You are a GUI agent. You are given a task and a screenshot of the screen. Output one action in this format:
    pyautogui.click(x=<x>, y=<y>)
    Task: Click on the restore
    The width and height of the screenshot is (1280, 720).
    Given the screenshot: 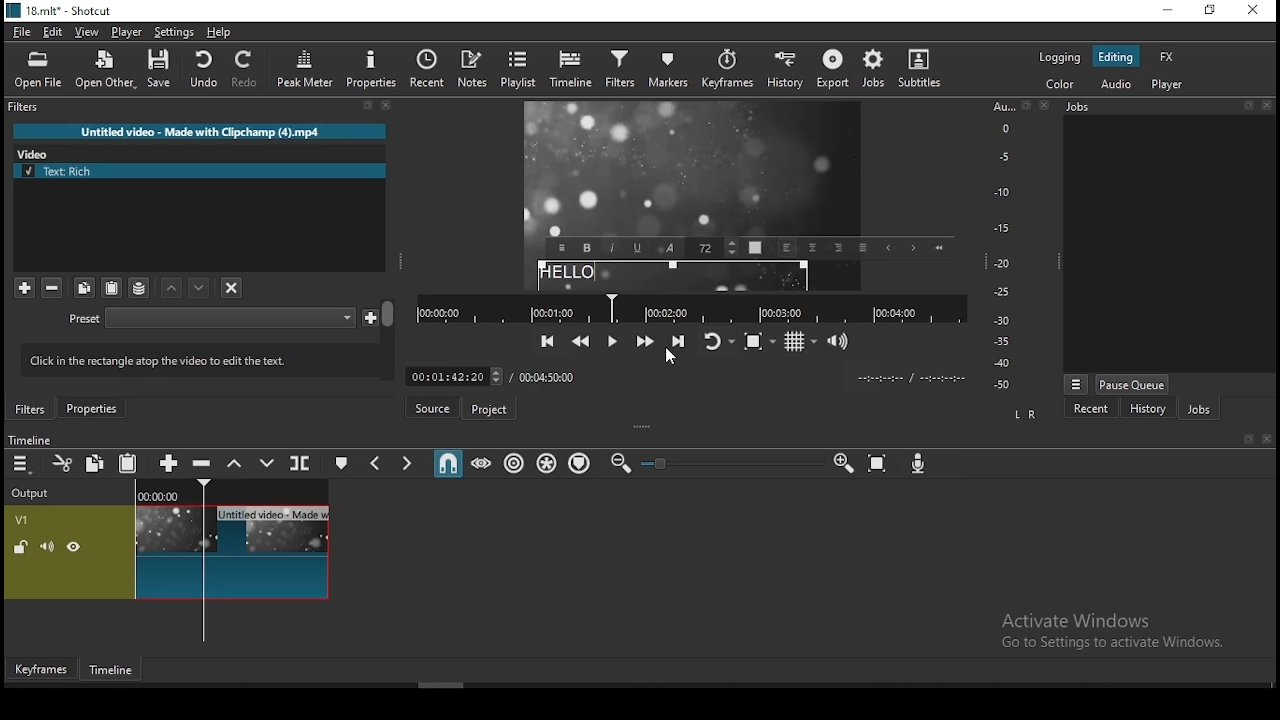 What is the action you would take?
    pyautogui.click(x=1212, y=9)
    